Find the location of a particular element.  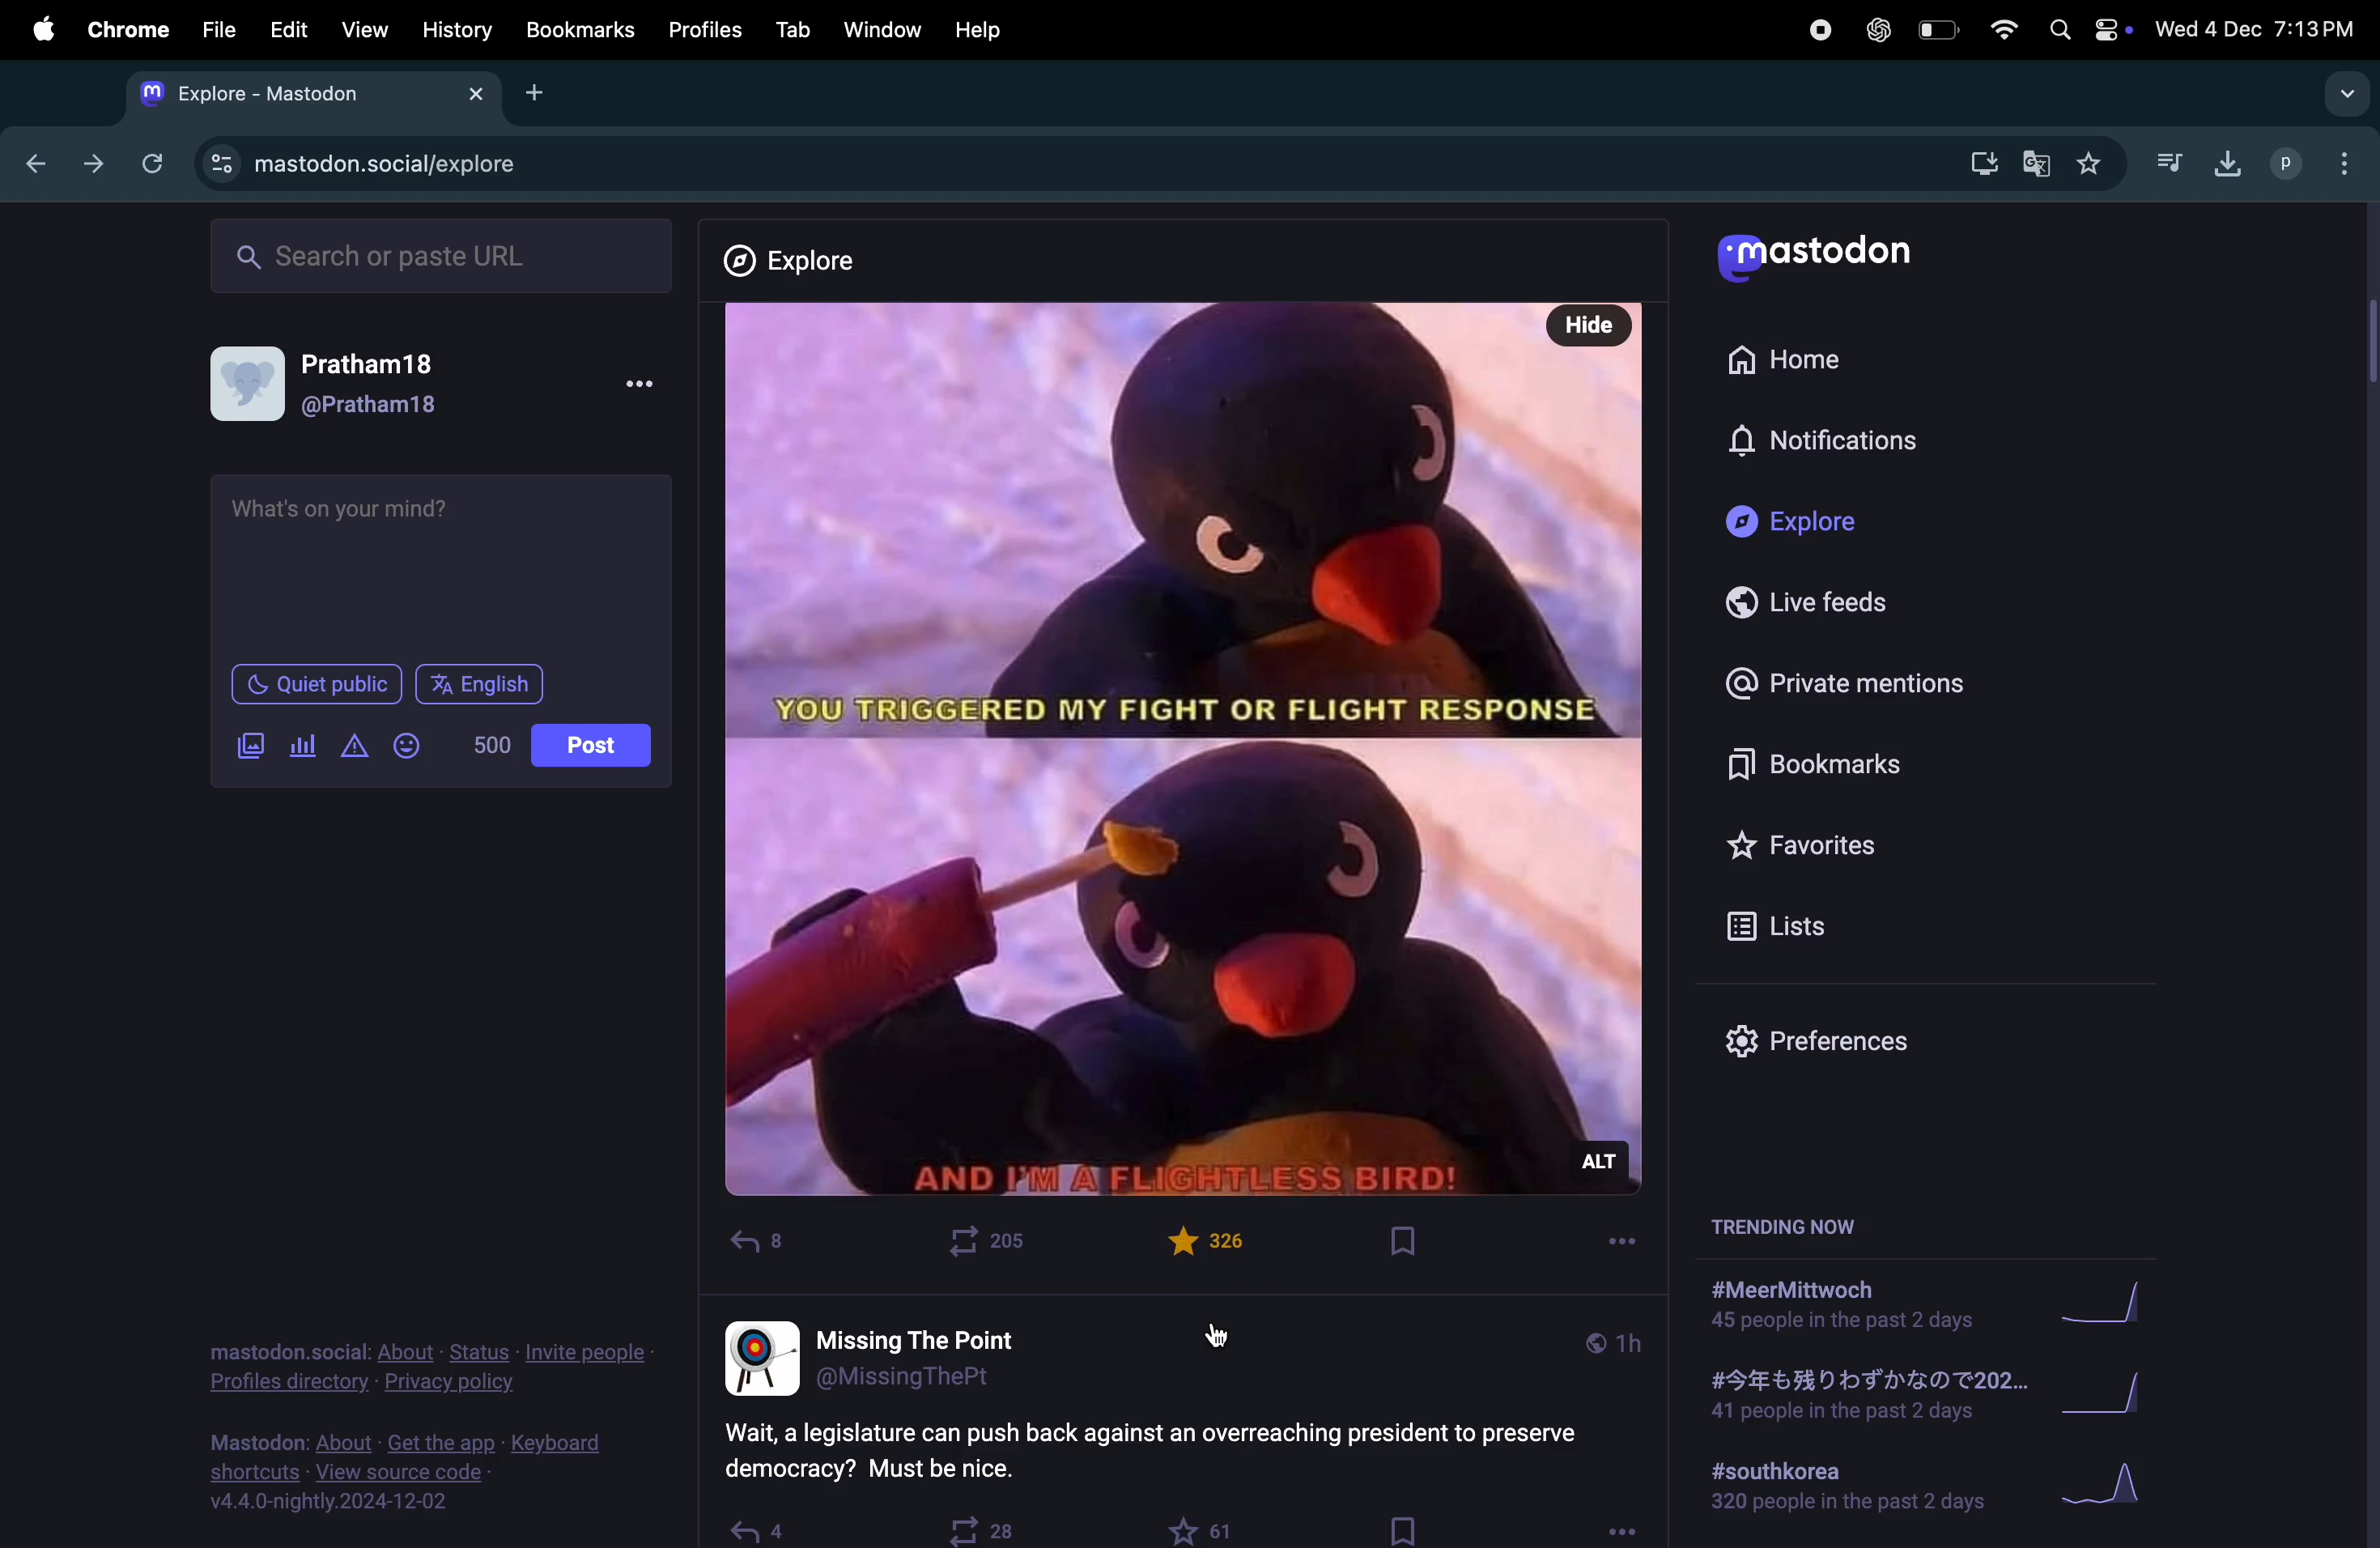

favourites is located at coordinates (1833, 844).